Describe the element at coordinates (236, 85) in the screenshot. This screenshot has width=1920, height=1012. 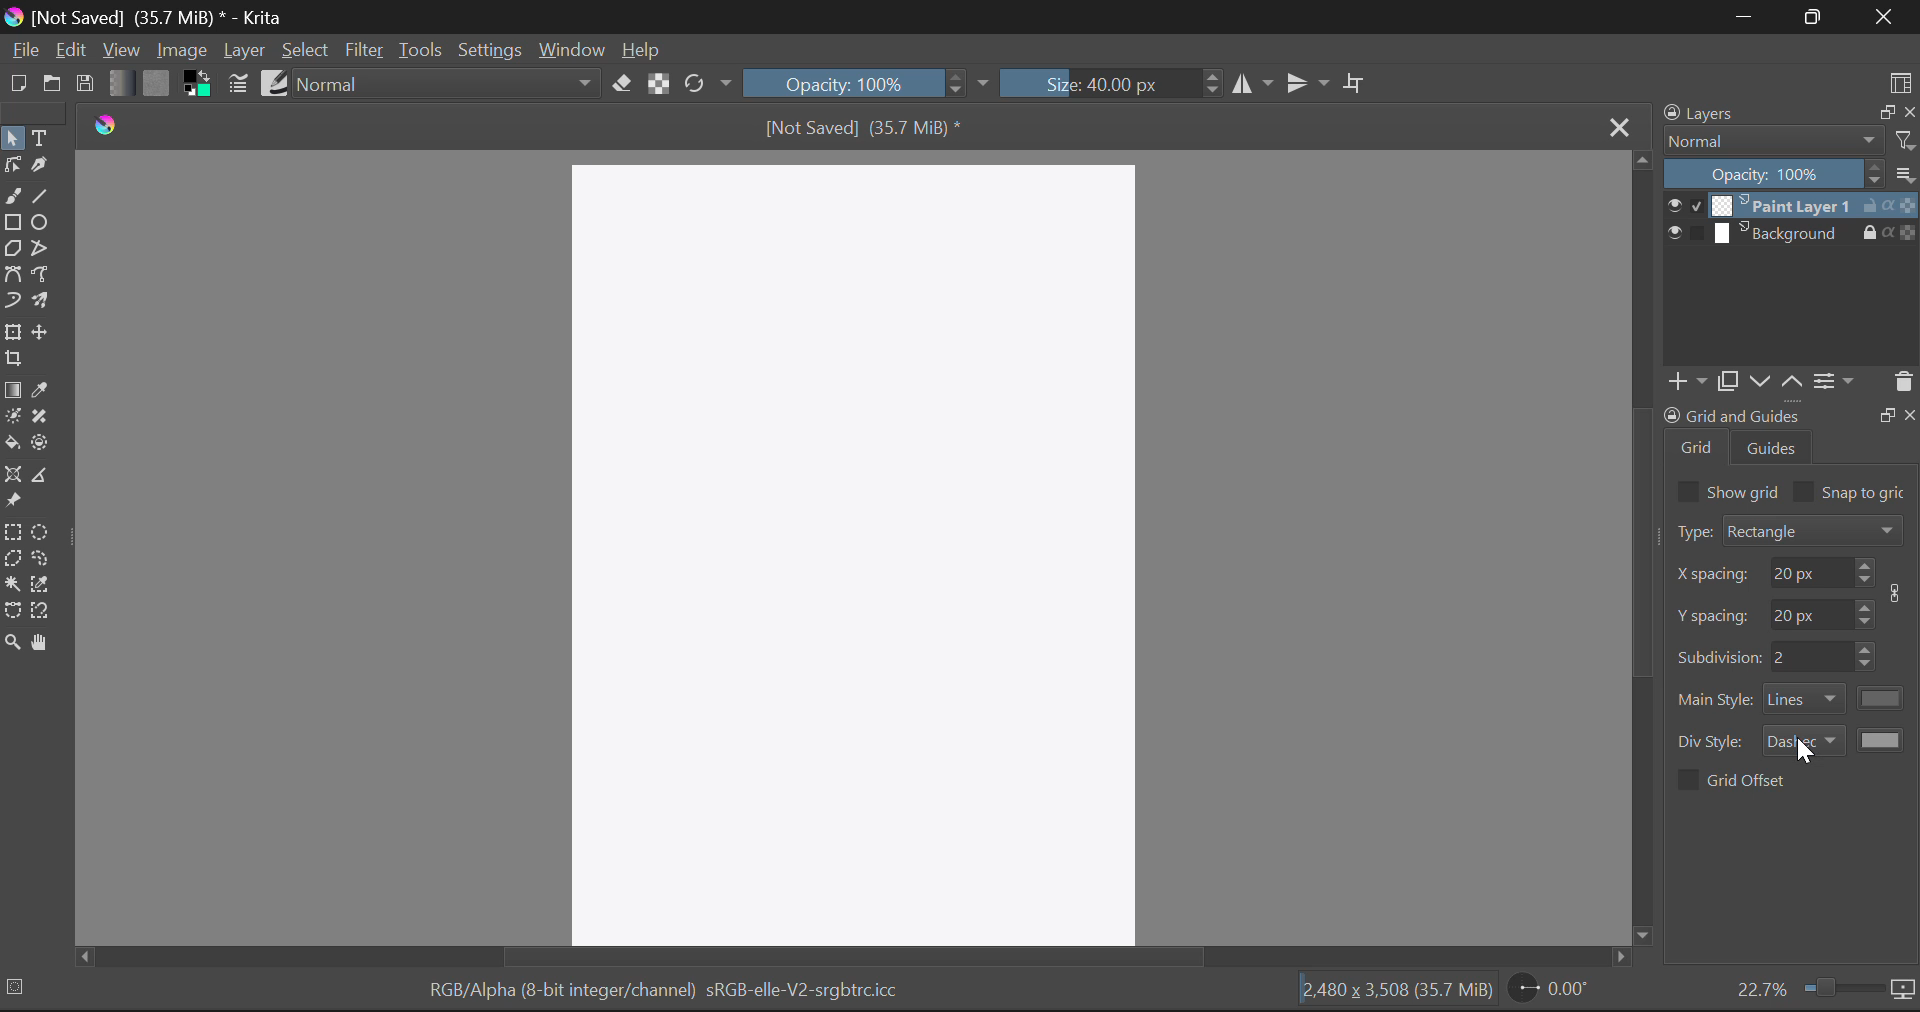
I see `Brush Settings` at that location.